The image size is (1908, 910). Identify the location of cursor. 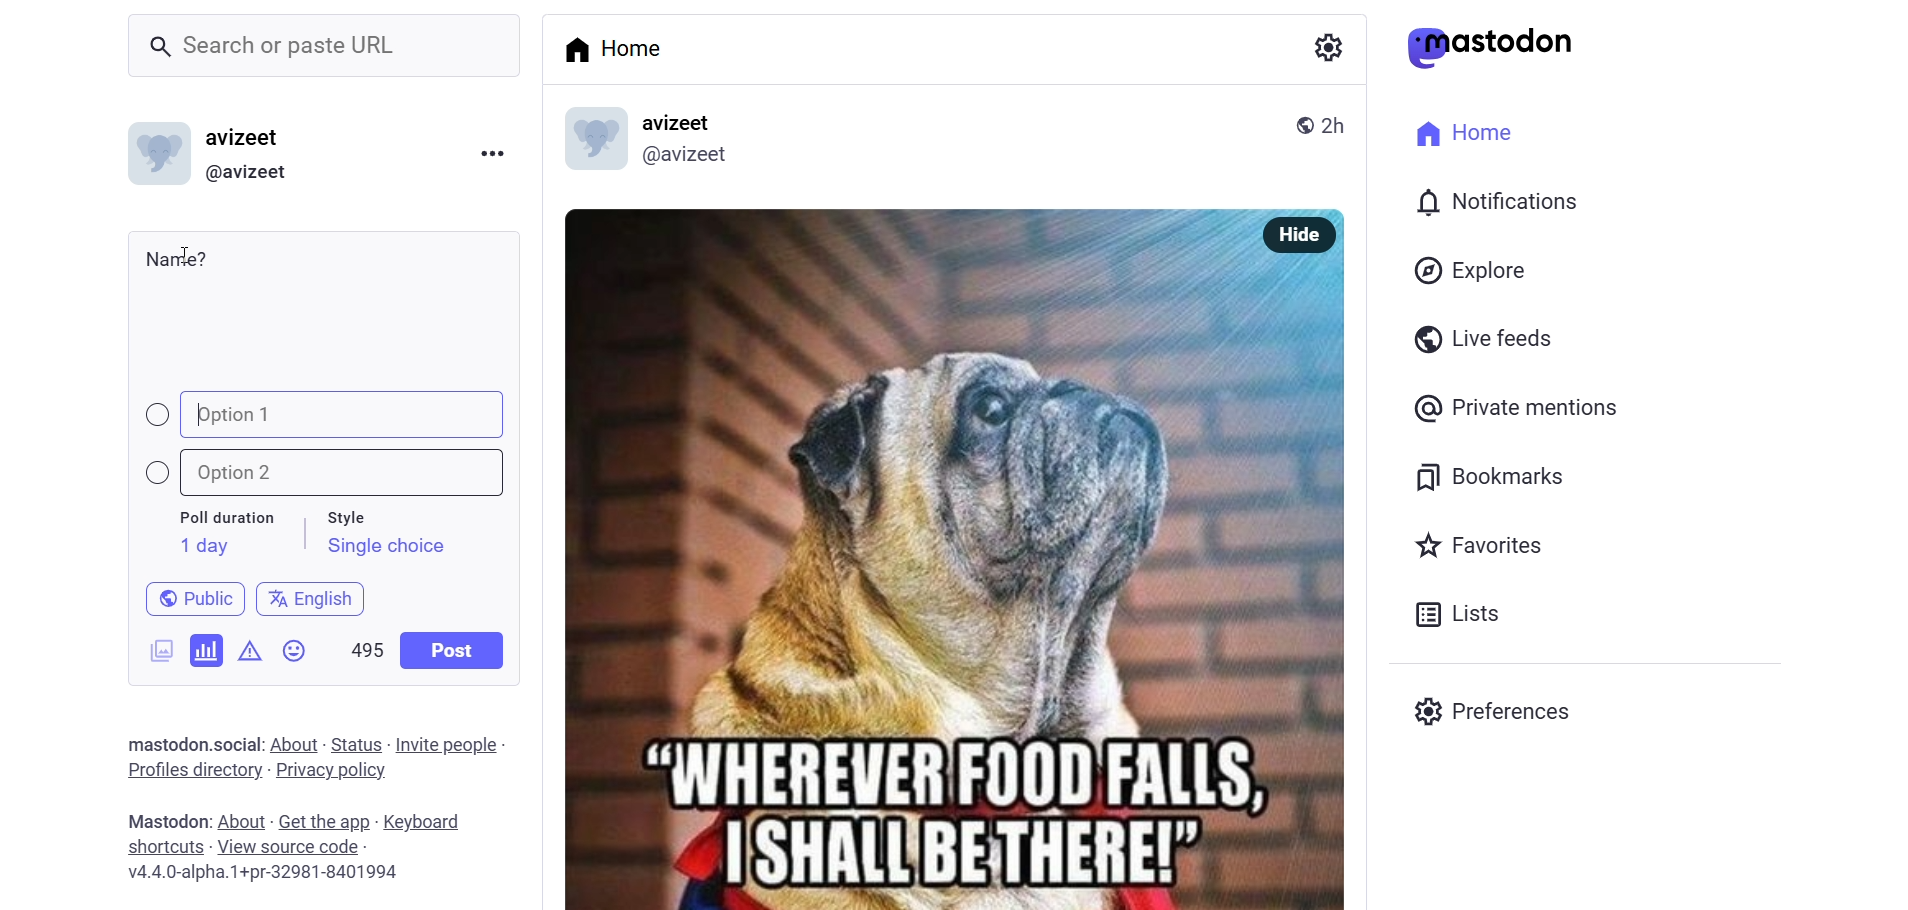
(195, 253).